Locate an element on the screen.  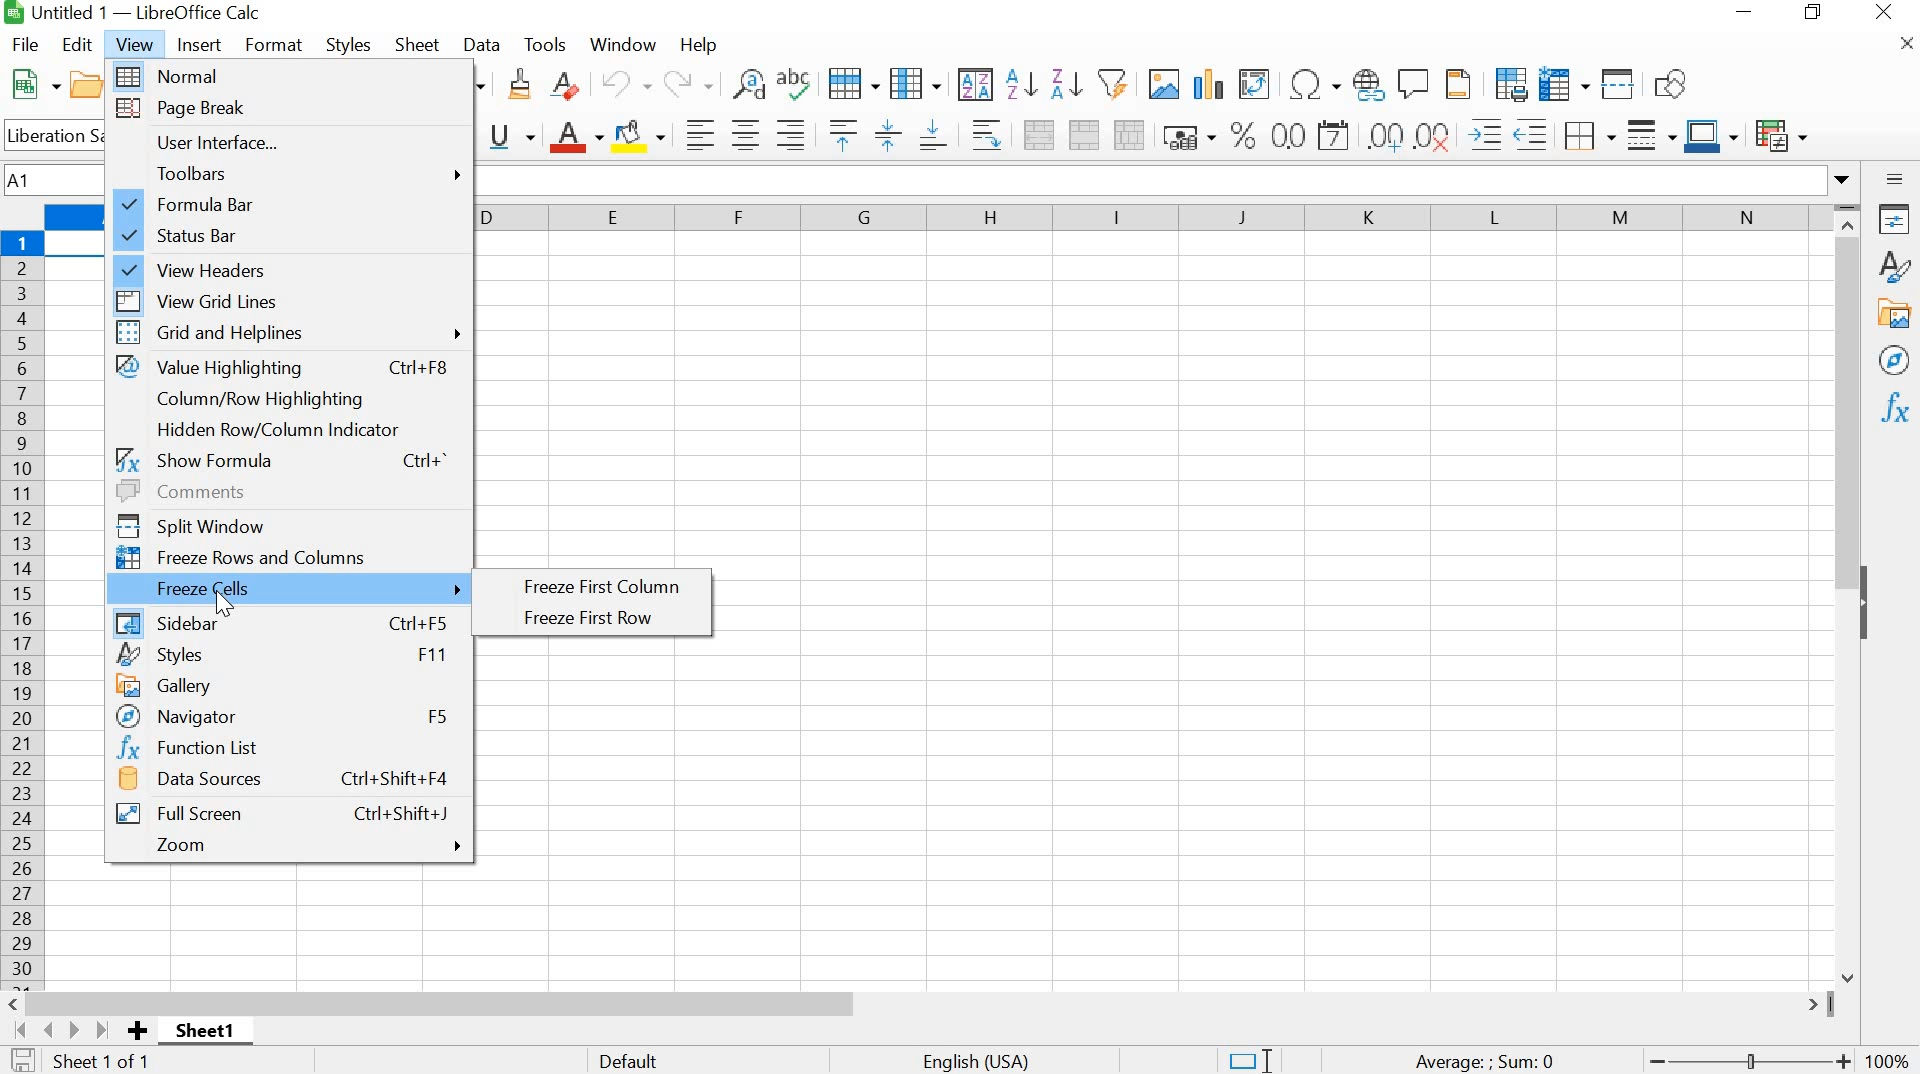
MERGE OR UNMERGE CELLS is located at coordinates (1084, 135).